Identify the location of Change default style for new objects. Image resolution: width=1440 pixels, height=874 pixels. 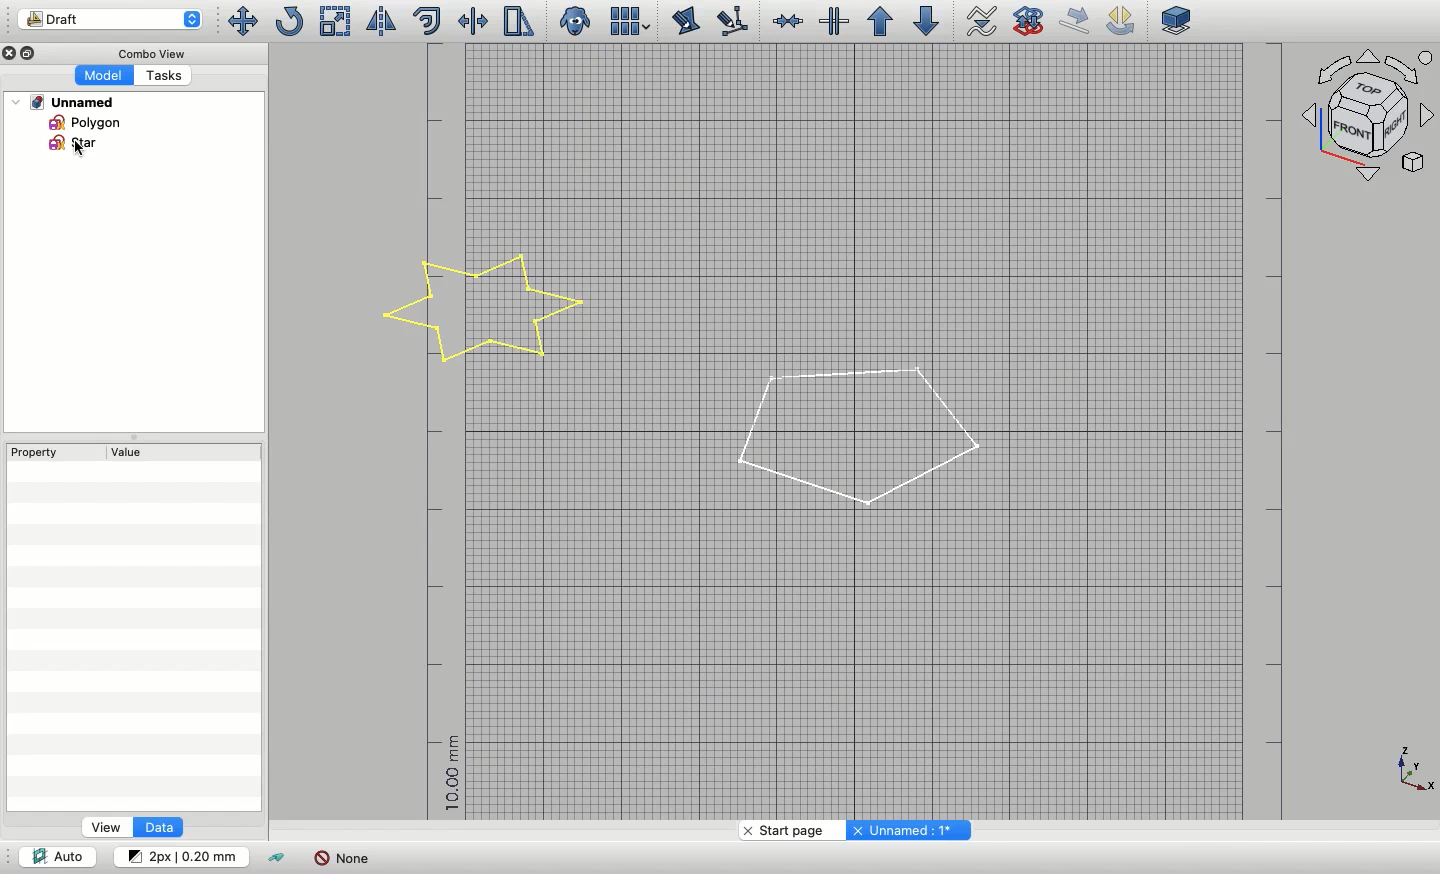
(179, 855).